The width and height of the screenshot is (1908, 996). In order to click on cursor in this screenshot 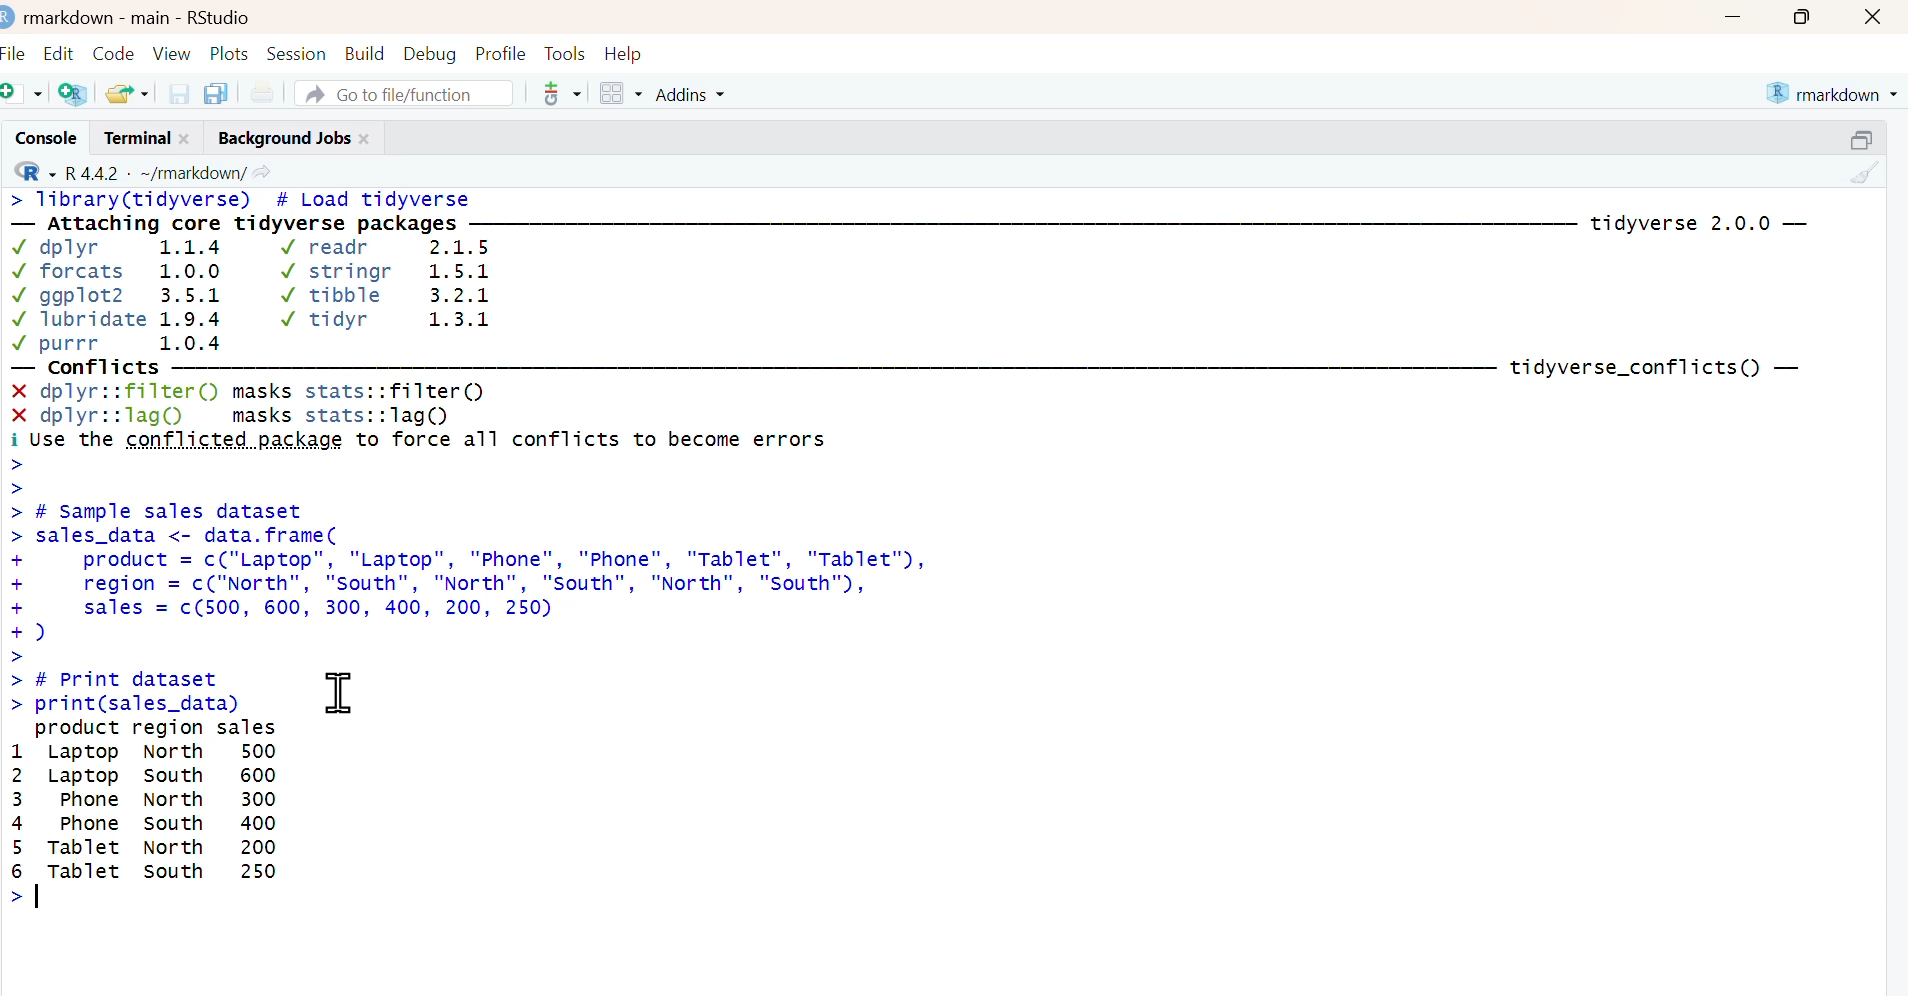, I will do `click(339, 693)`.